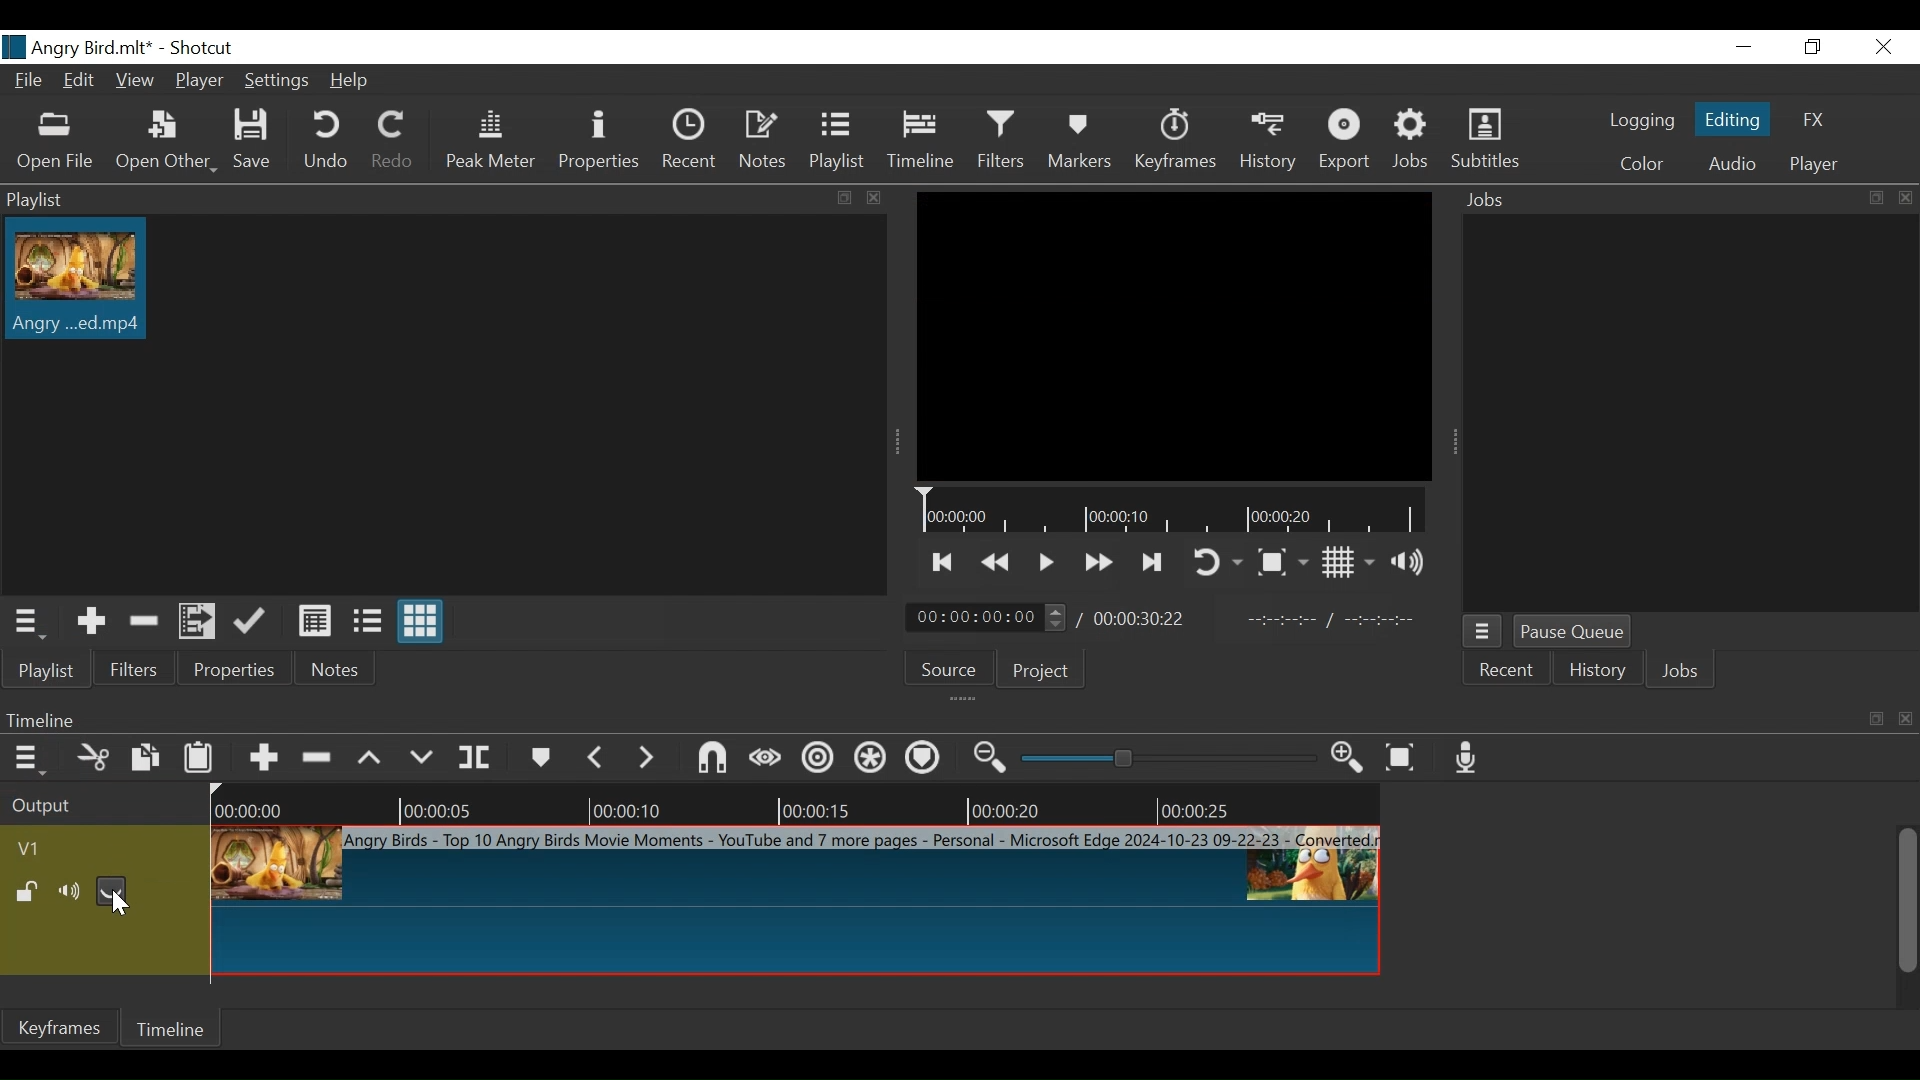  I want to click on Toggle player looping, so click(1217, 563).